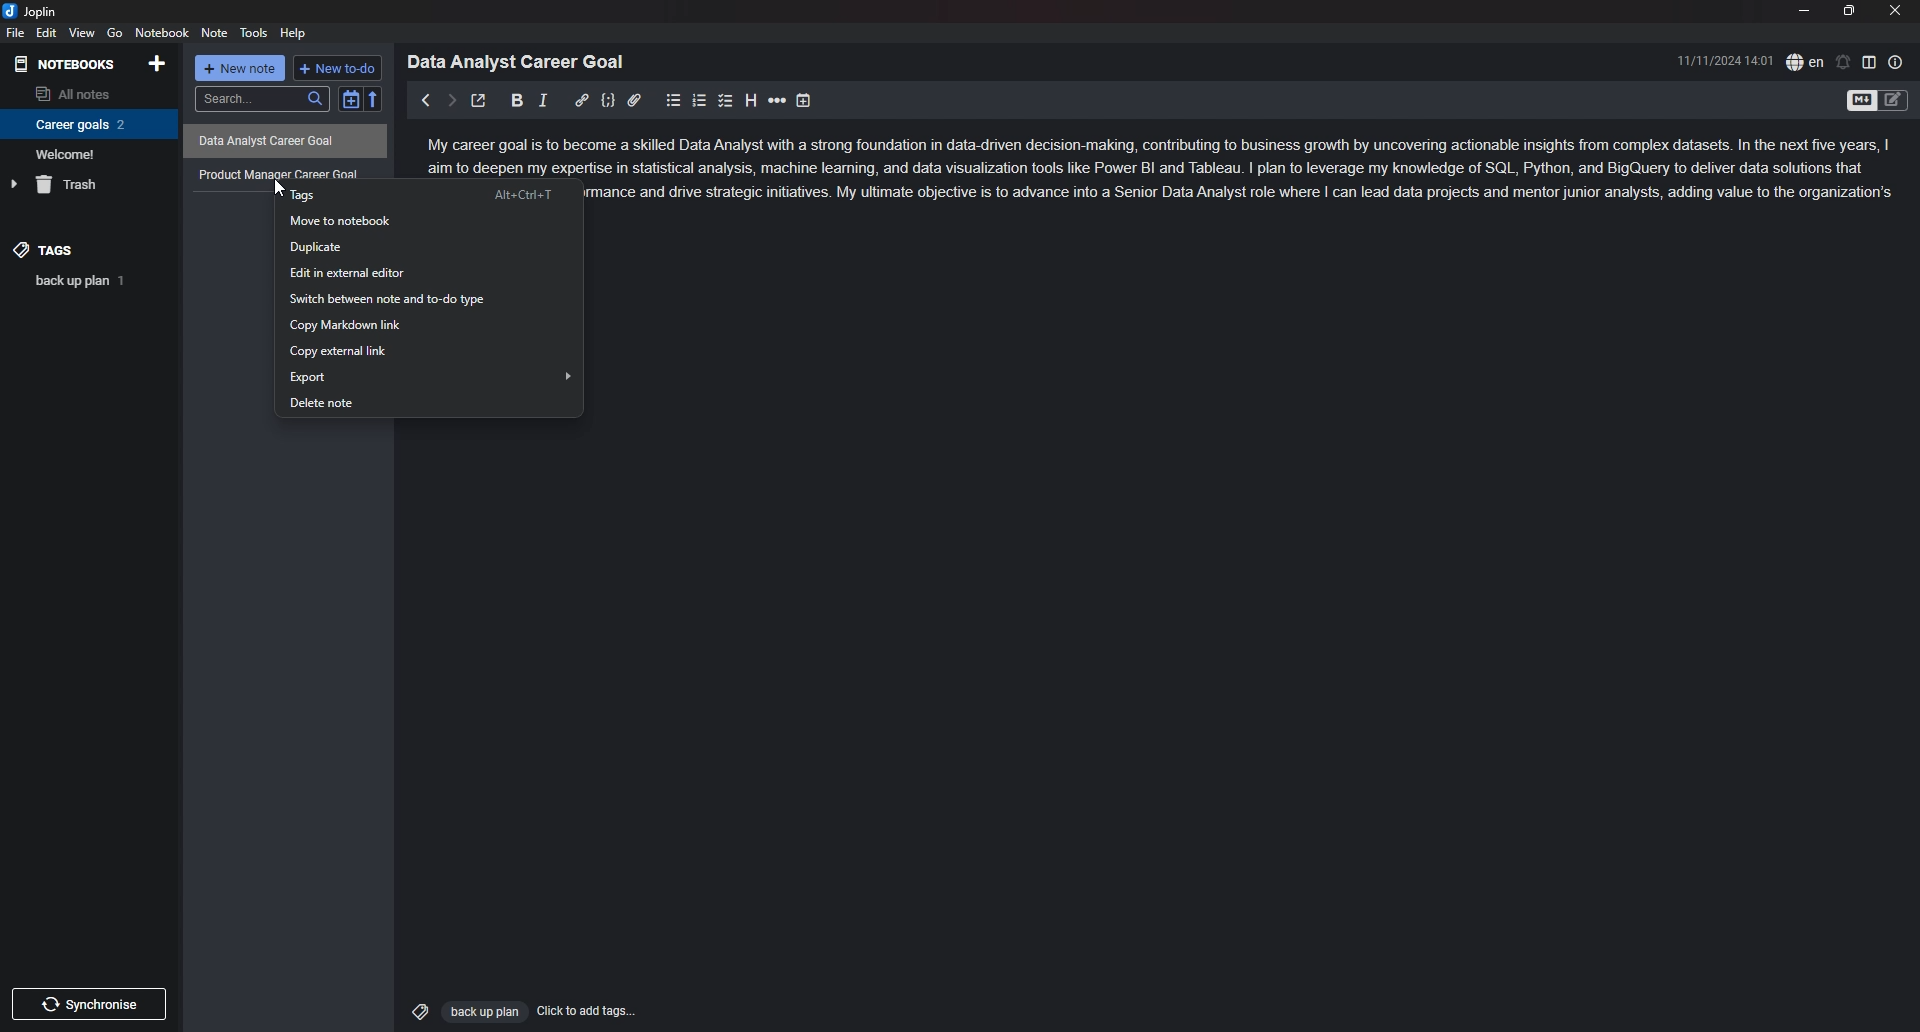 The height and width of the screenshot is (1032, 1920). Describe the element at coordinates (294, 34) in the screenshot. I see `help` at that location.